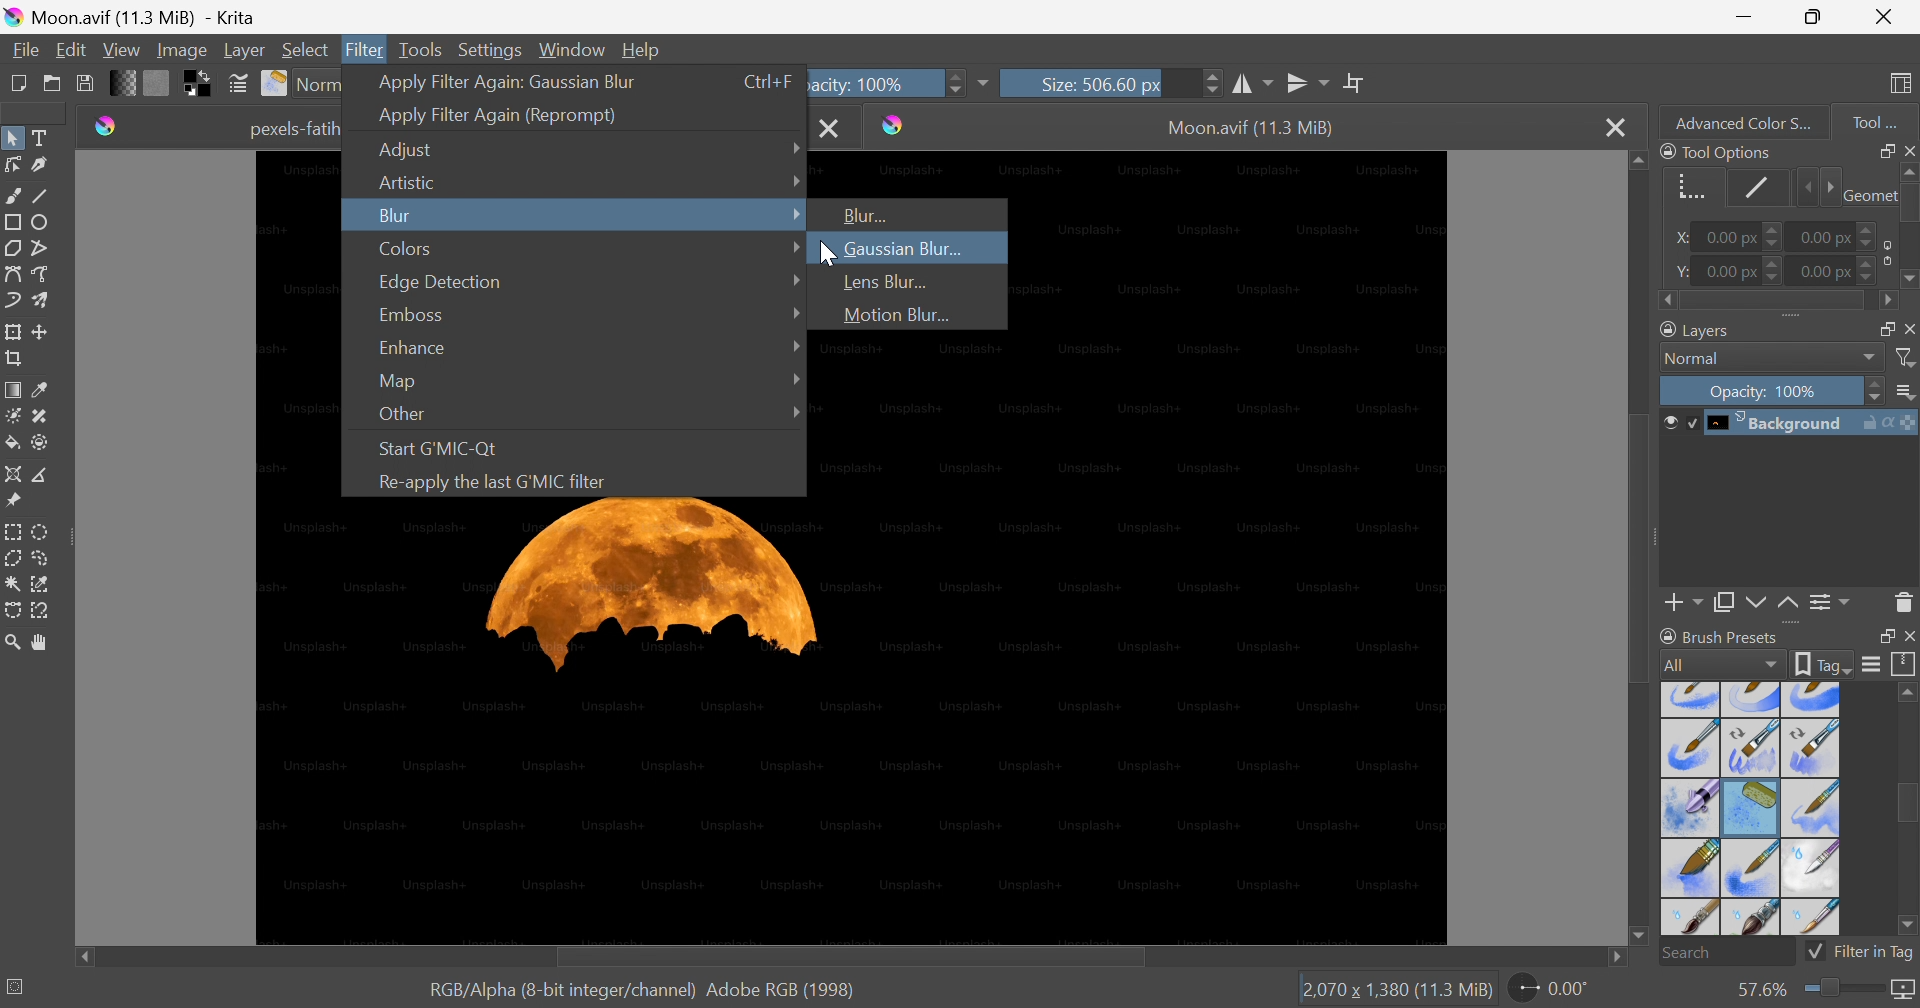  Describe the element at coordinates (779, 989) in the screenshot. I see `Adobe RGB (1998)` at that location.